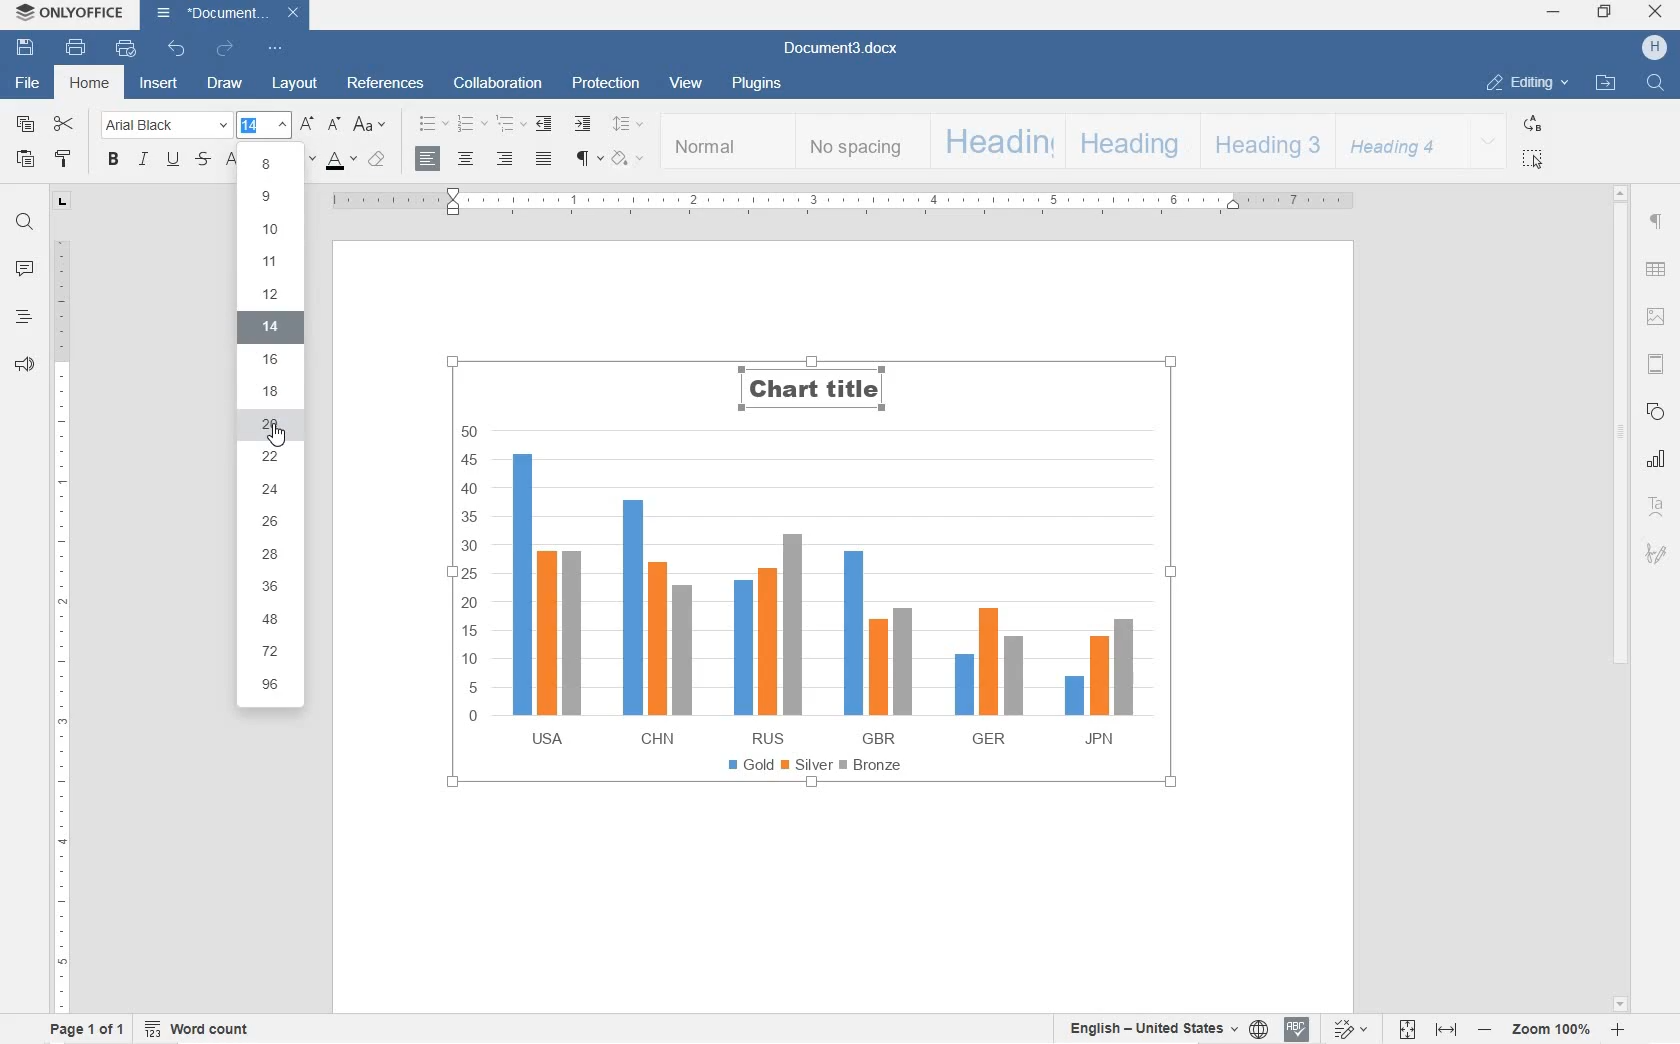  I want to click on RULER, so click(840, 203).